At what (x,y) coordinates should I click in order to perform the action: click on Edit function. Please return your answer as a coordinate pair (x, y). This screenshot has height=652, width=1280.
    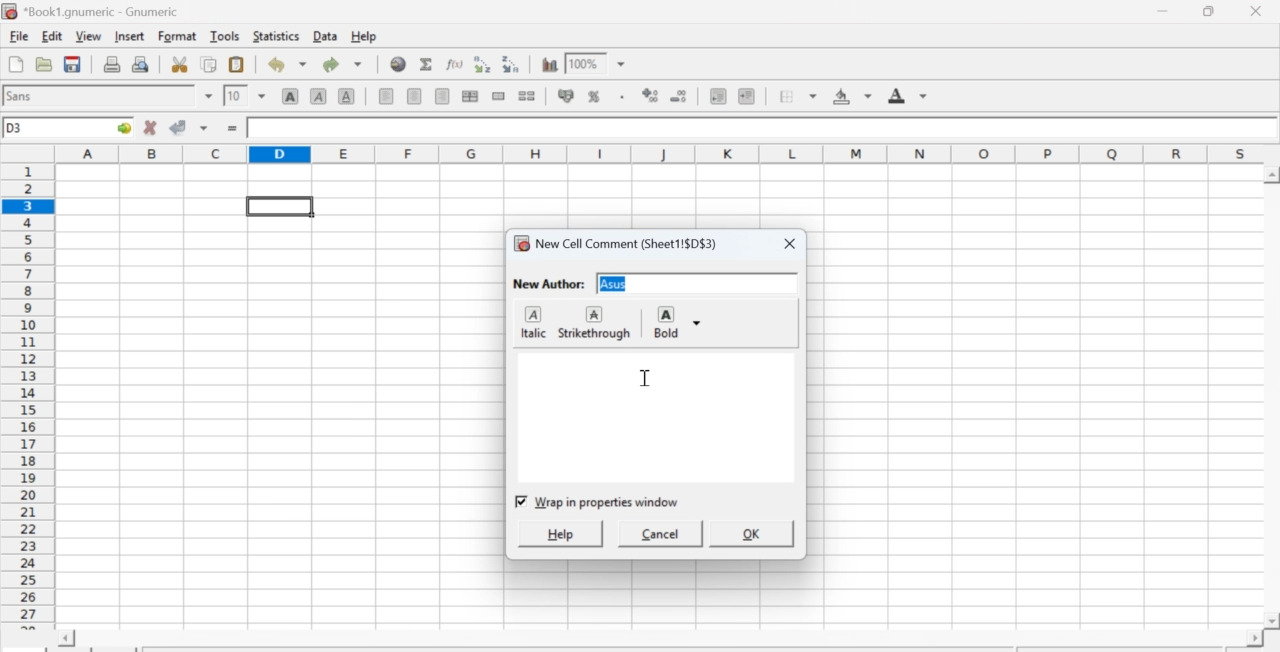
    Looking at the image, I should click on (454, 67).